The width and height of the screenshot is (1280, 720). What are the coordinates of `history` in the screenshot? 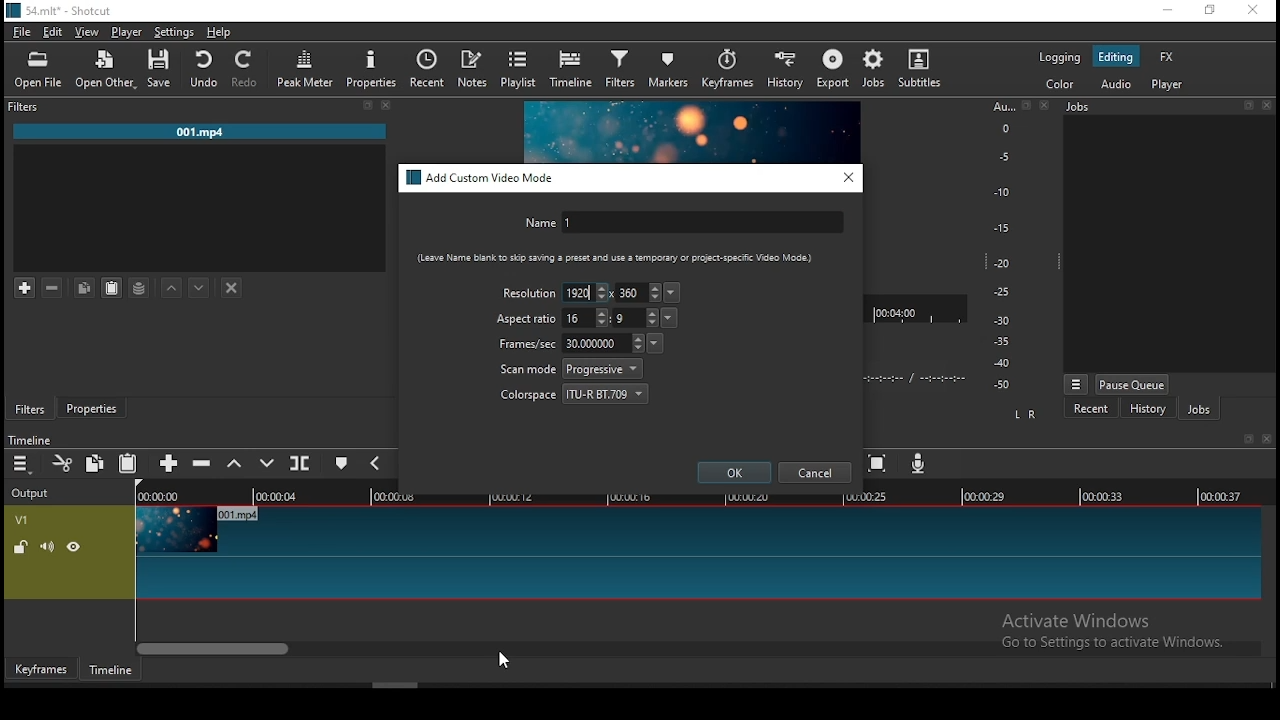 It's located at (781, 71).